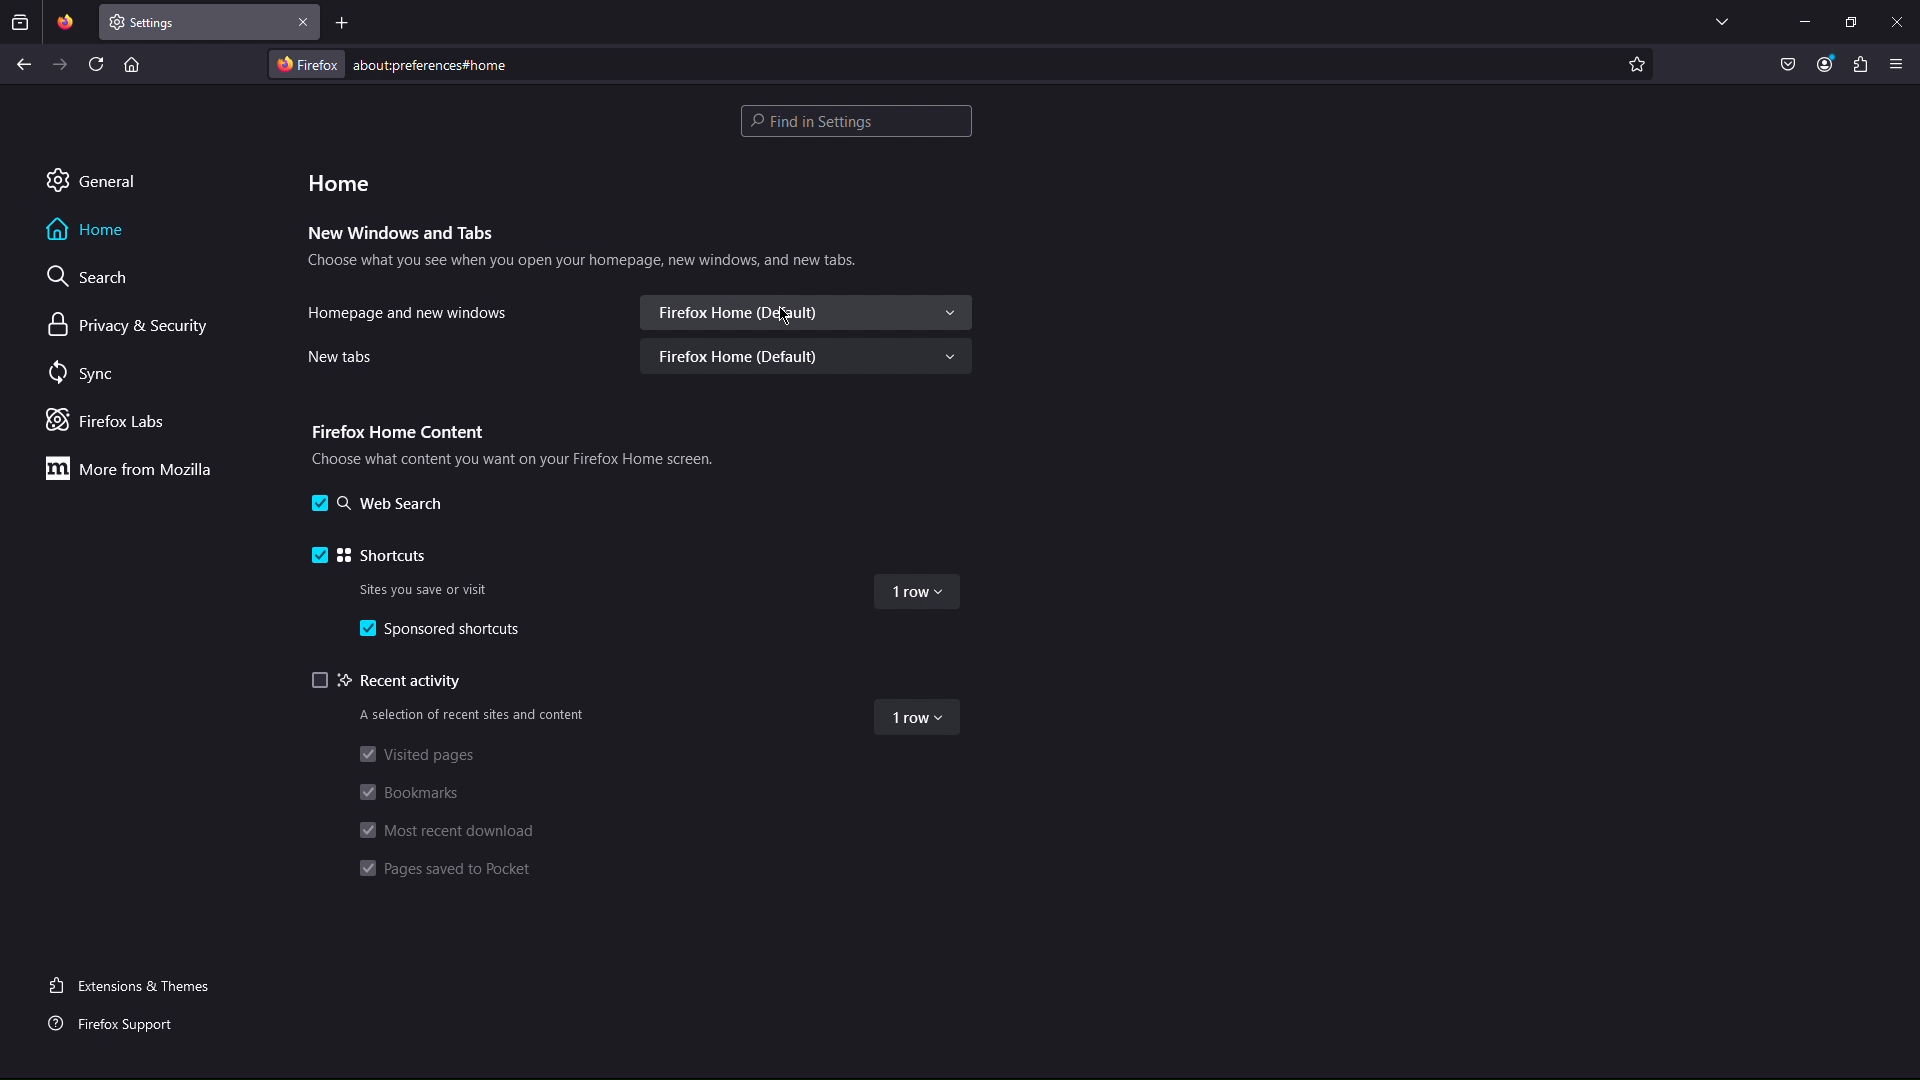  I want to click on 1 row, so click(914, 592).